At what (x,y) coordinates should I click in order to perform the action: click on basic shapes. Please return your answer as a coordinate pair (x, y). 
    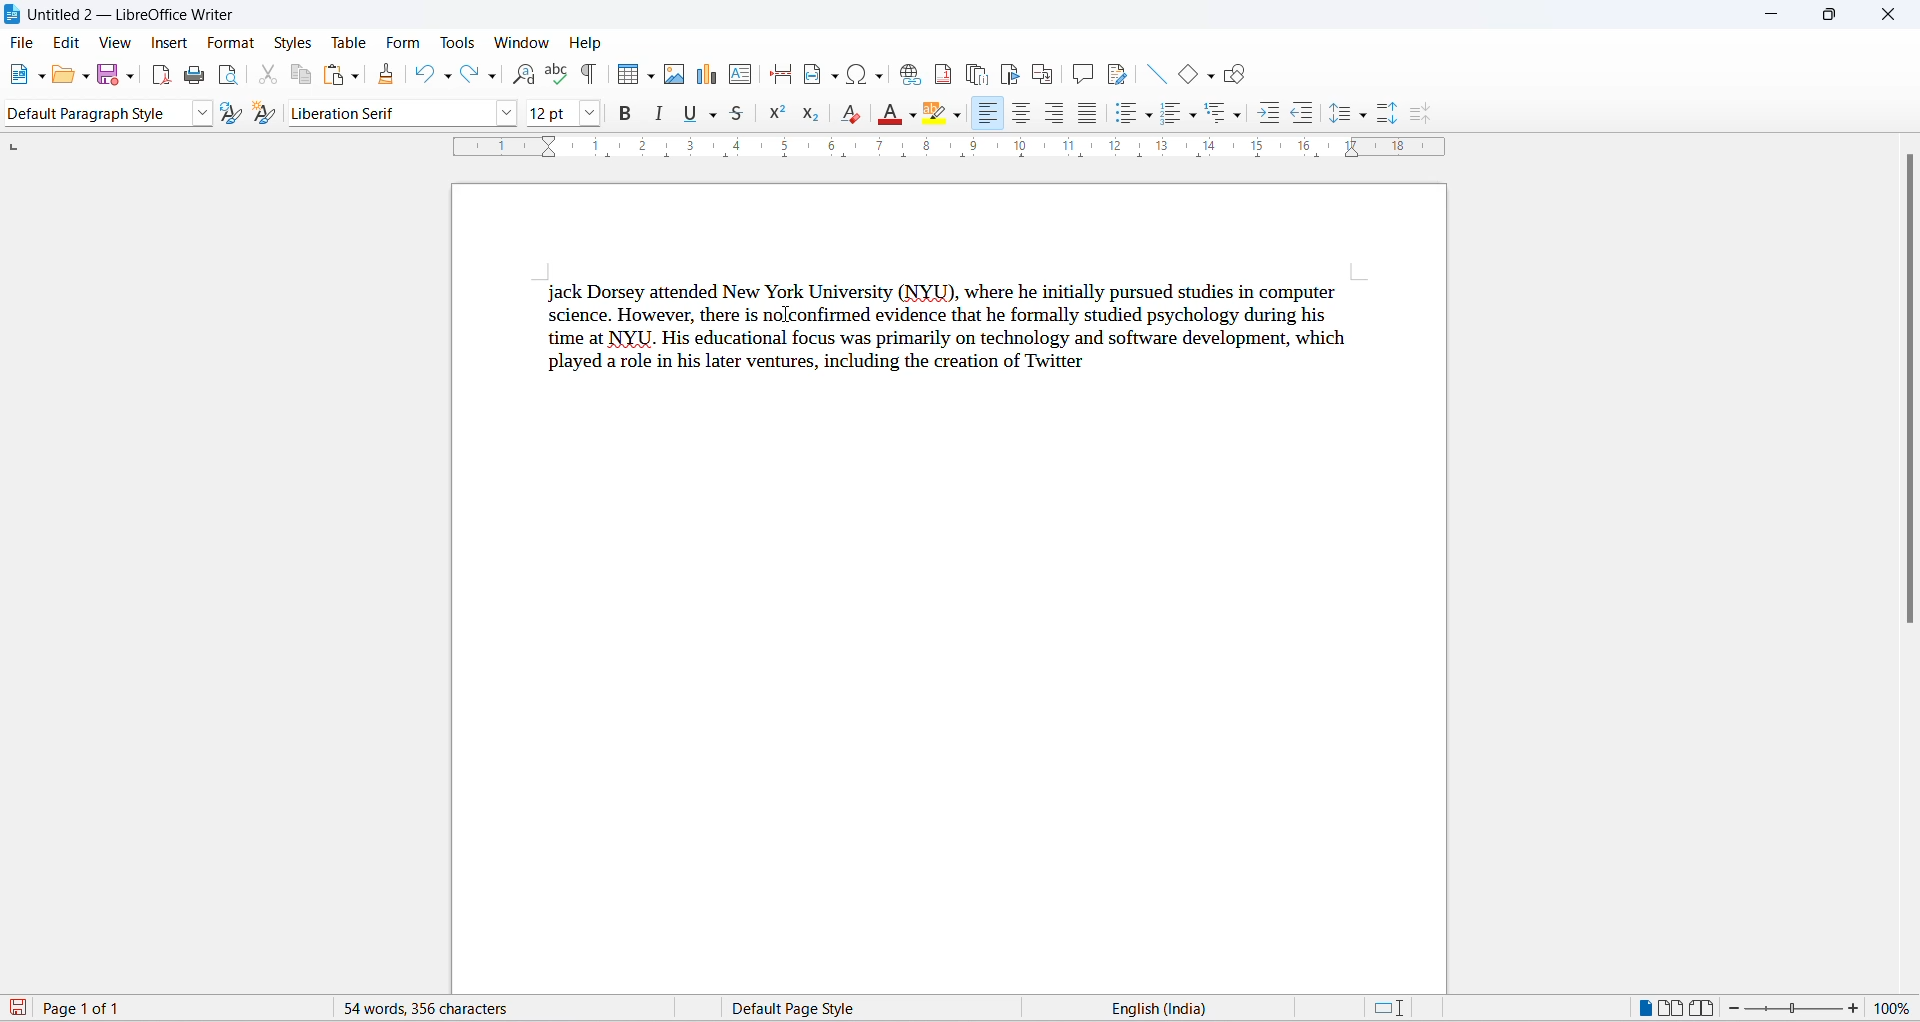
    Looking at the image, I should click on (1188, 77).